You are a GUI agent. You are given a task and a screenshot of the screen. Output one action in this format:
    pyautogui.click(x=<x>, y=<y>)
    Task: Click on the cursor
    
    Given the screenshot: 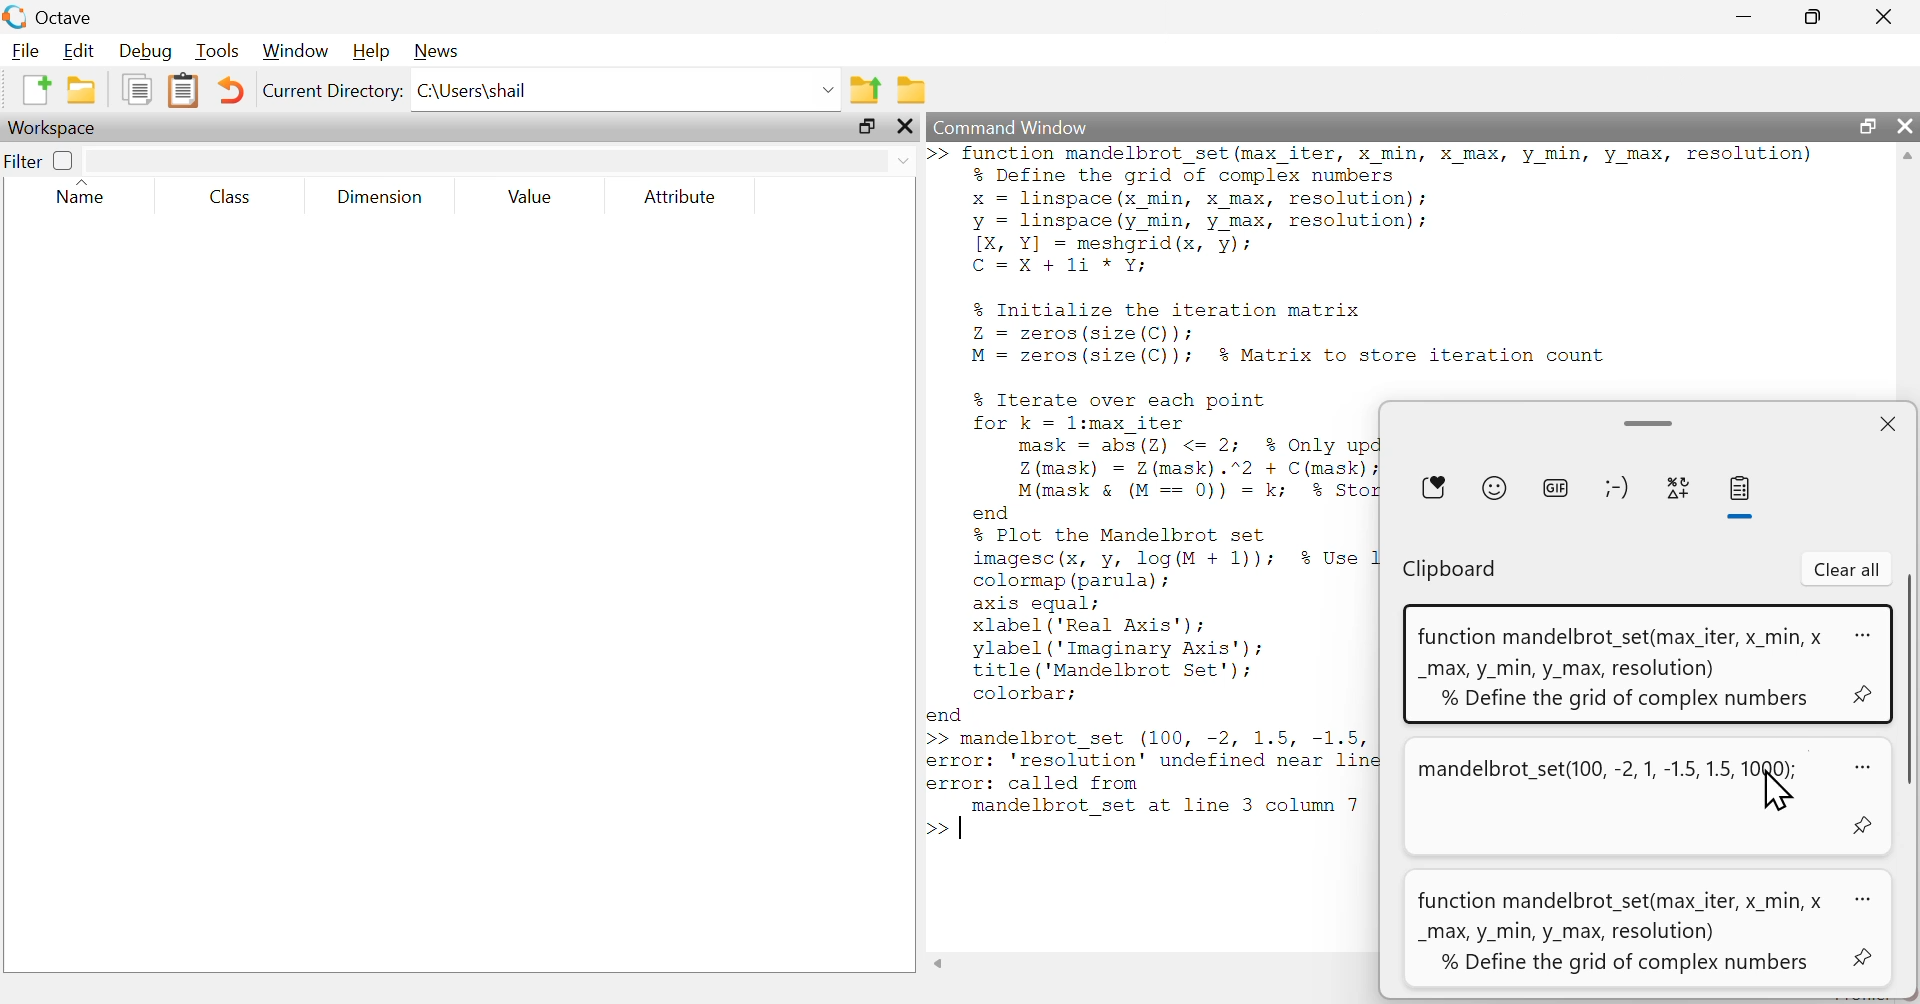 What is the action you would take?
    pyautogui.click(x=1775, y=794)
    